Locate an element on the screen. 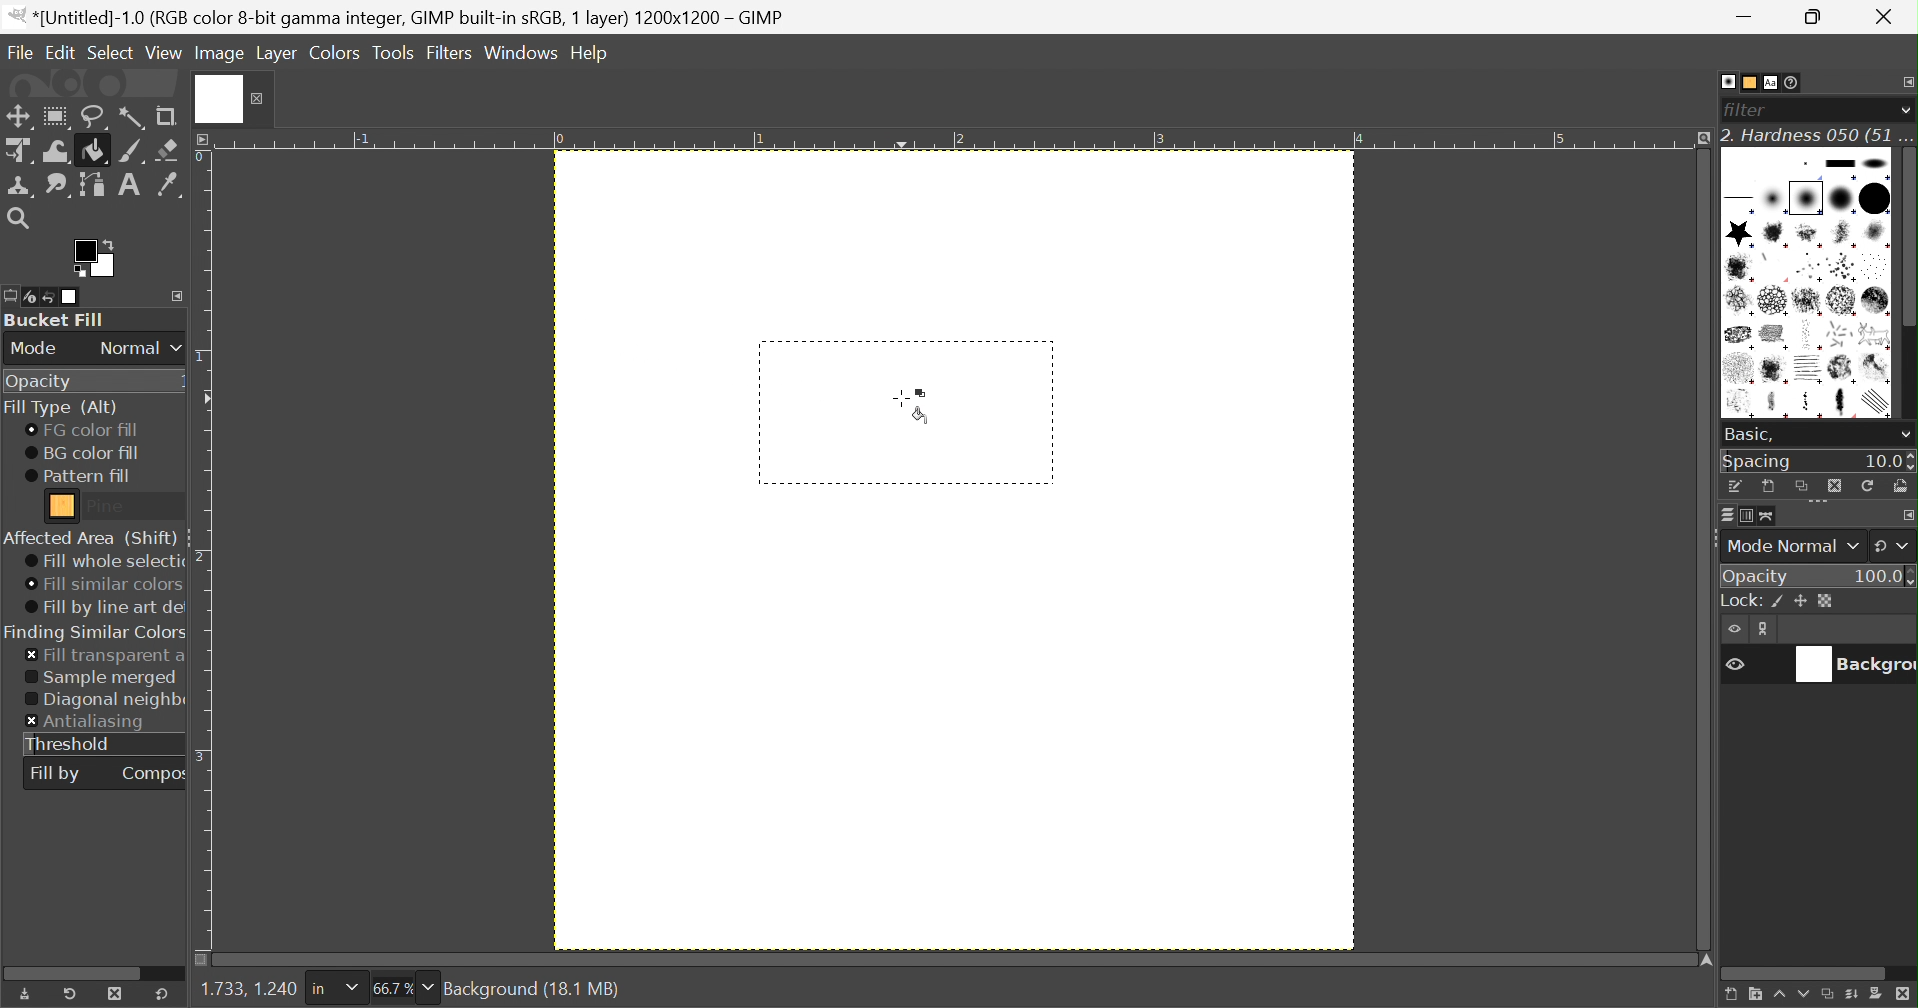  Close is located at coordinates (1889, 16).